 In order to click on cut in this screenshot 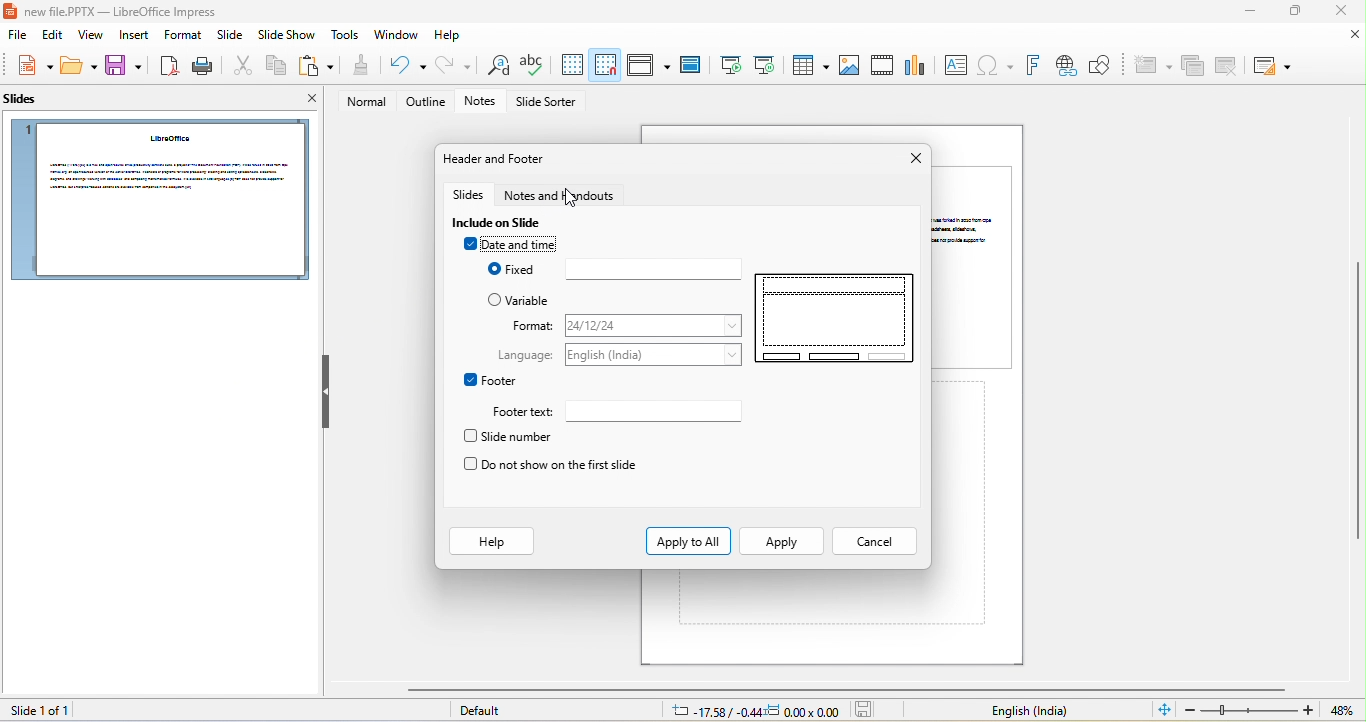, I will do `click(240, 67)`.